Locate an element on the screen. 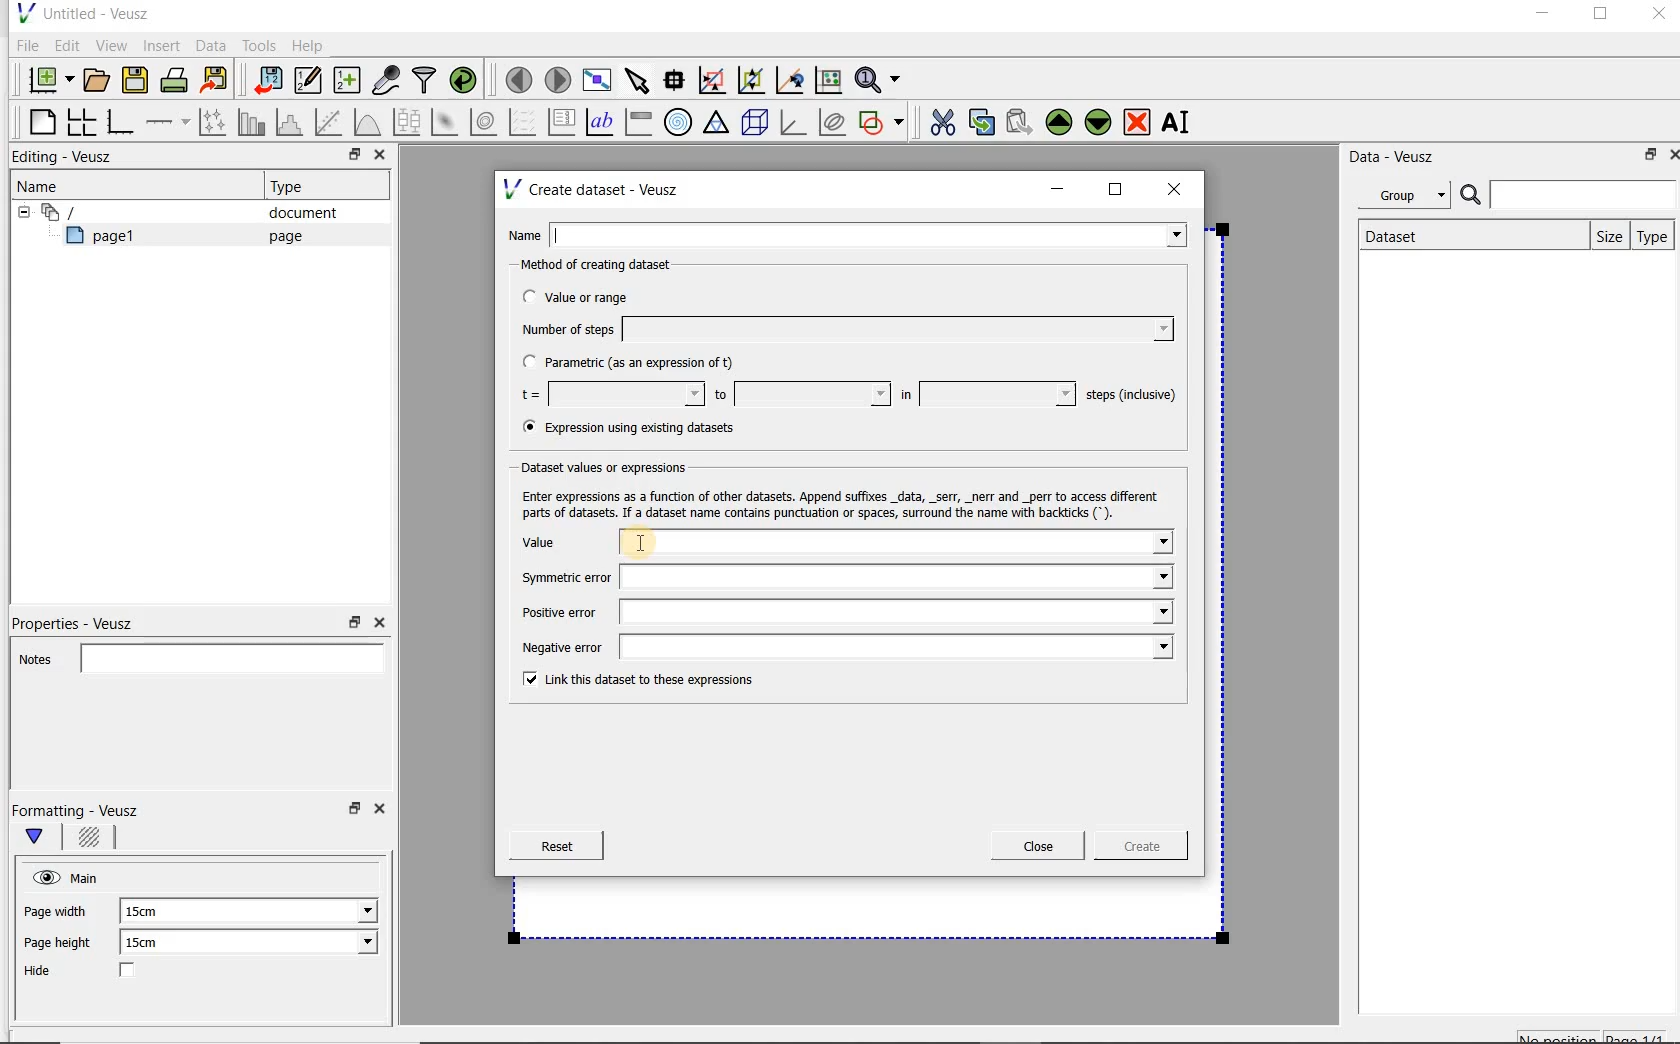 Image resolution: width=1680 pixels, height=1044 pixels. Dataset values or expressions is located at coordinates (614, 467).